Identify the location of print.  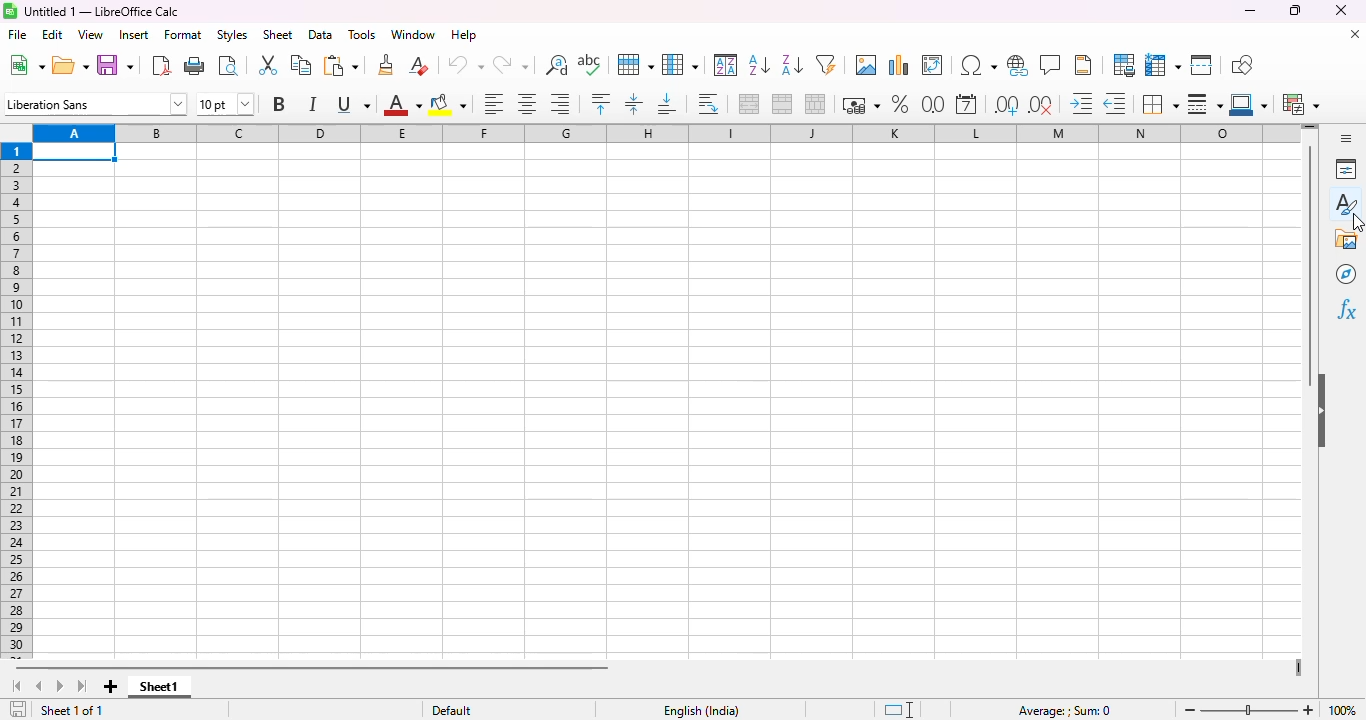
(195, 64).